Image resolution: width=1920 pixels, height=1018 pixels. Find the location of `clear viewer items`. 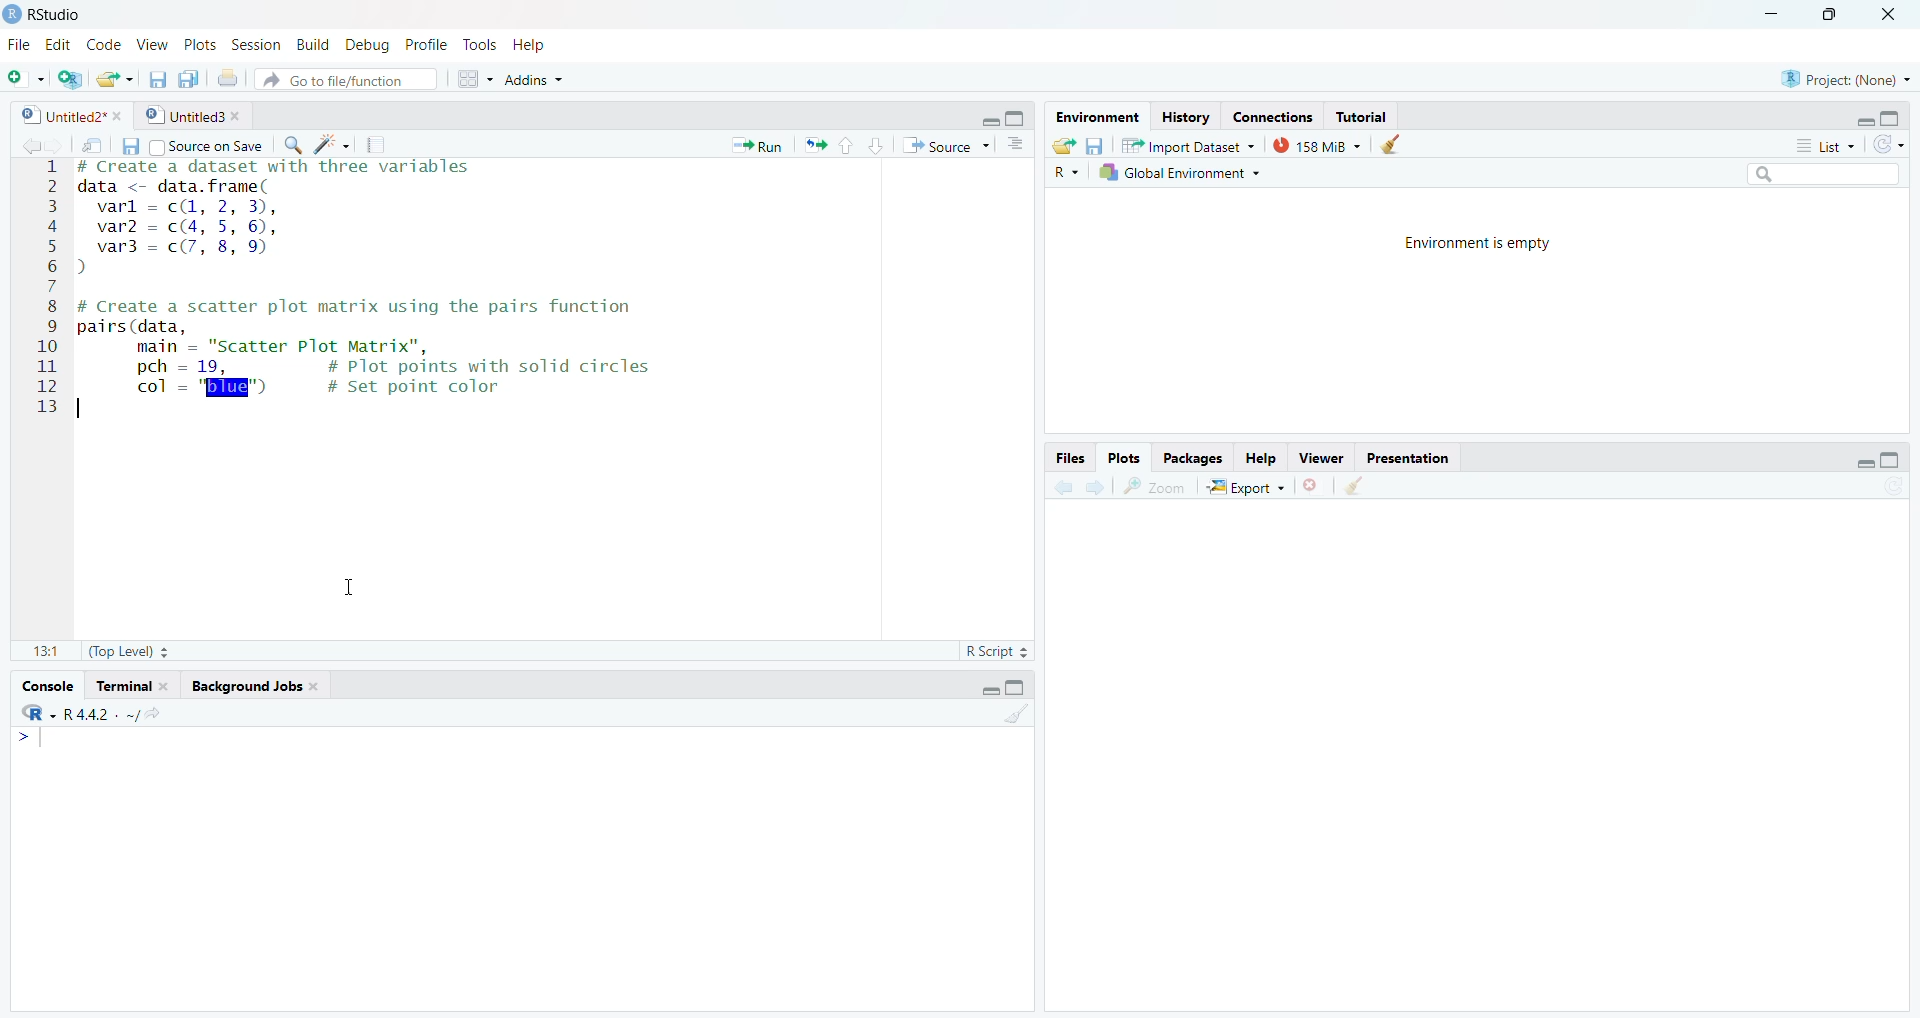

clear viewer items is located at coordinates (1397, 145).